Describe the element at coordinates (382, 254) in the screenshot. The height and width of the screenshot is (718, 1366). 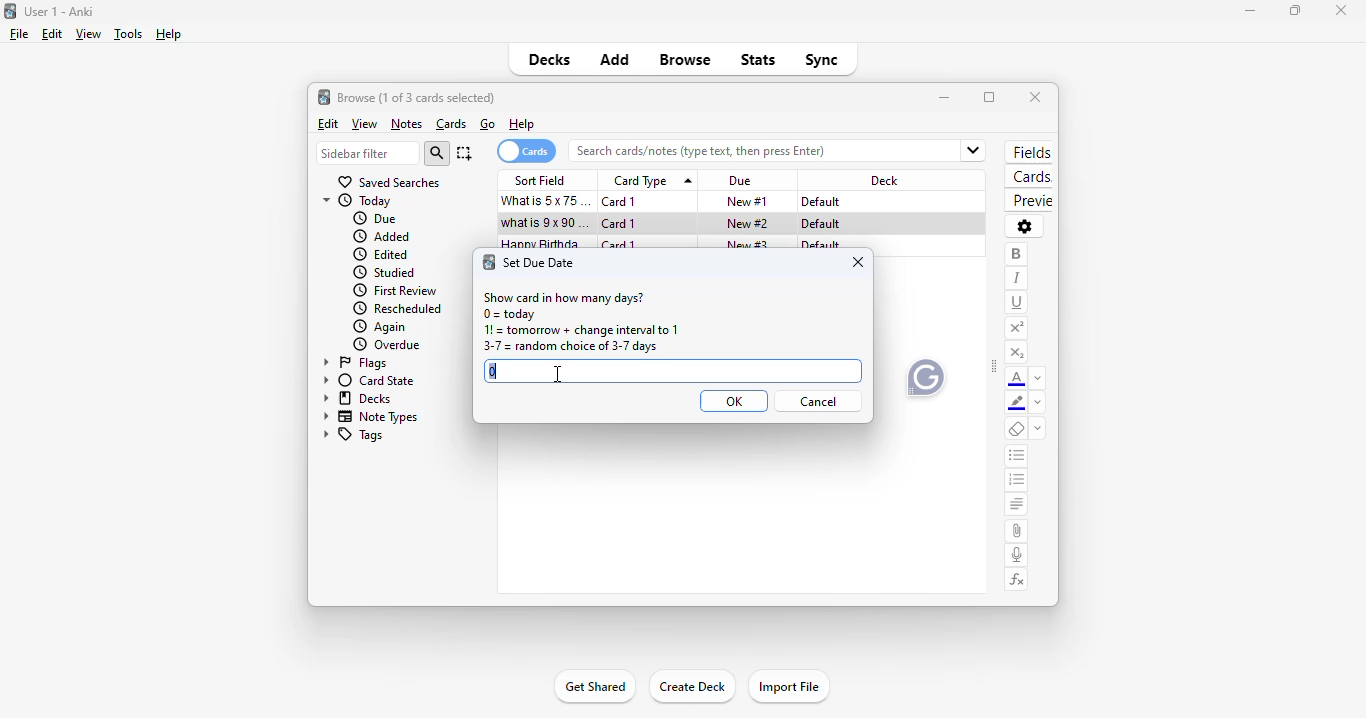
I see `edited` at that location.